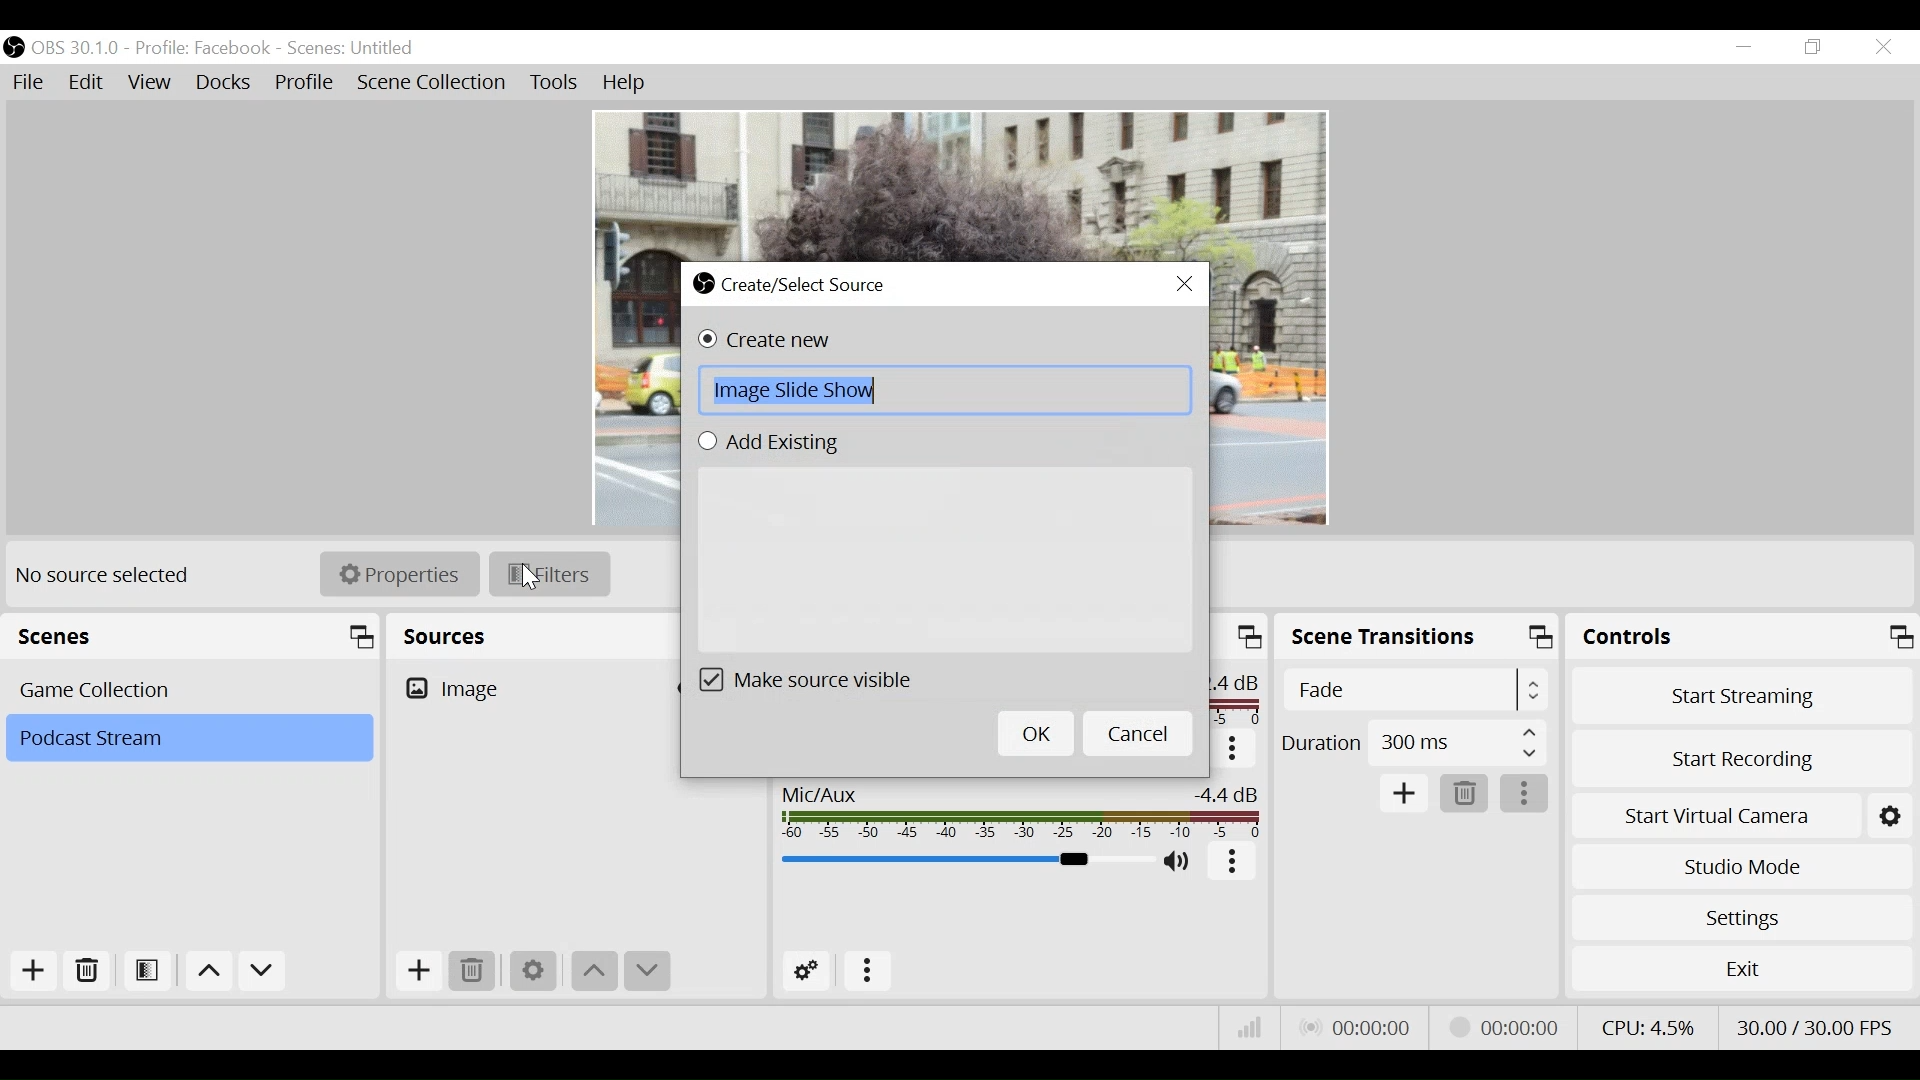 The height and width of the screenshot is (1080, 1920). Describe the element at coordinates (1354, 1028) in the screenshot. I see `Live Status` at that location.